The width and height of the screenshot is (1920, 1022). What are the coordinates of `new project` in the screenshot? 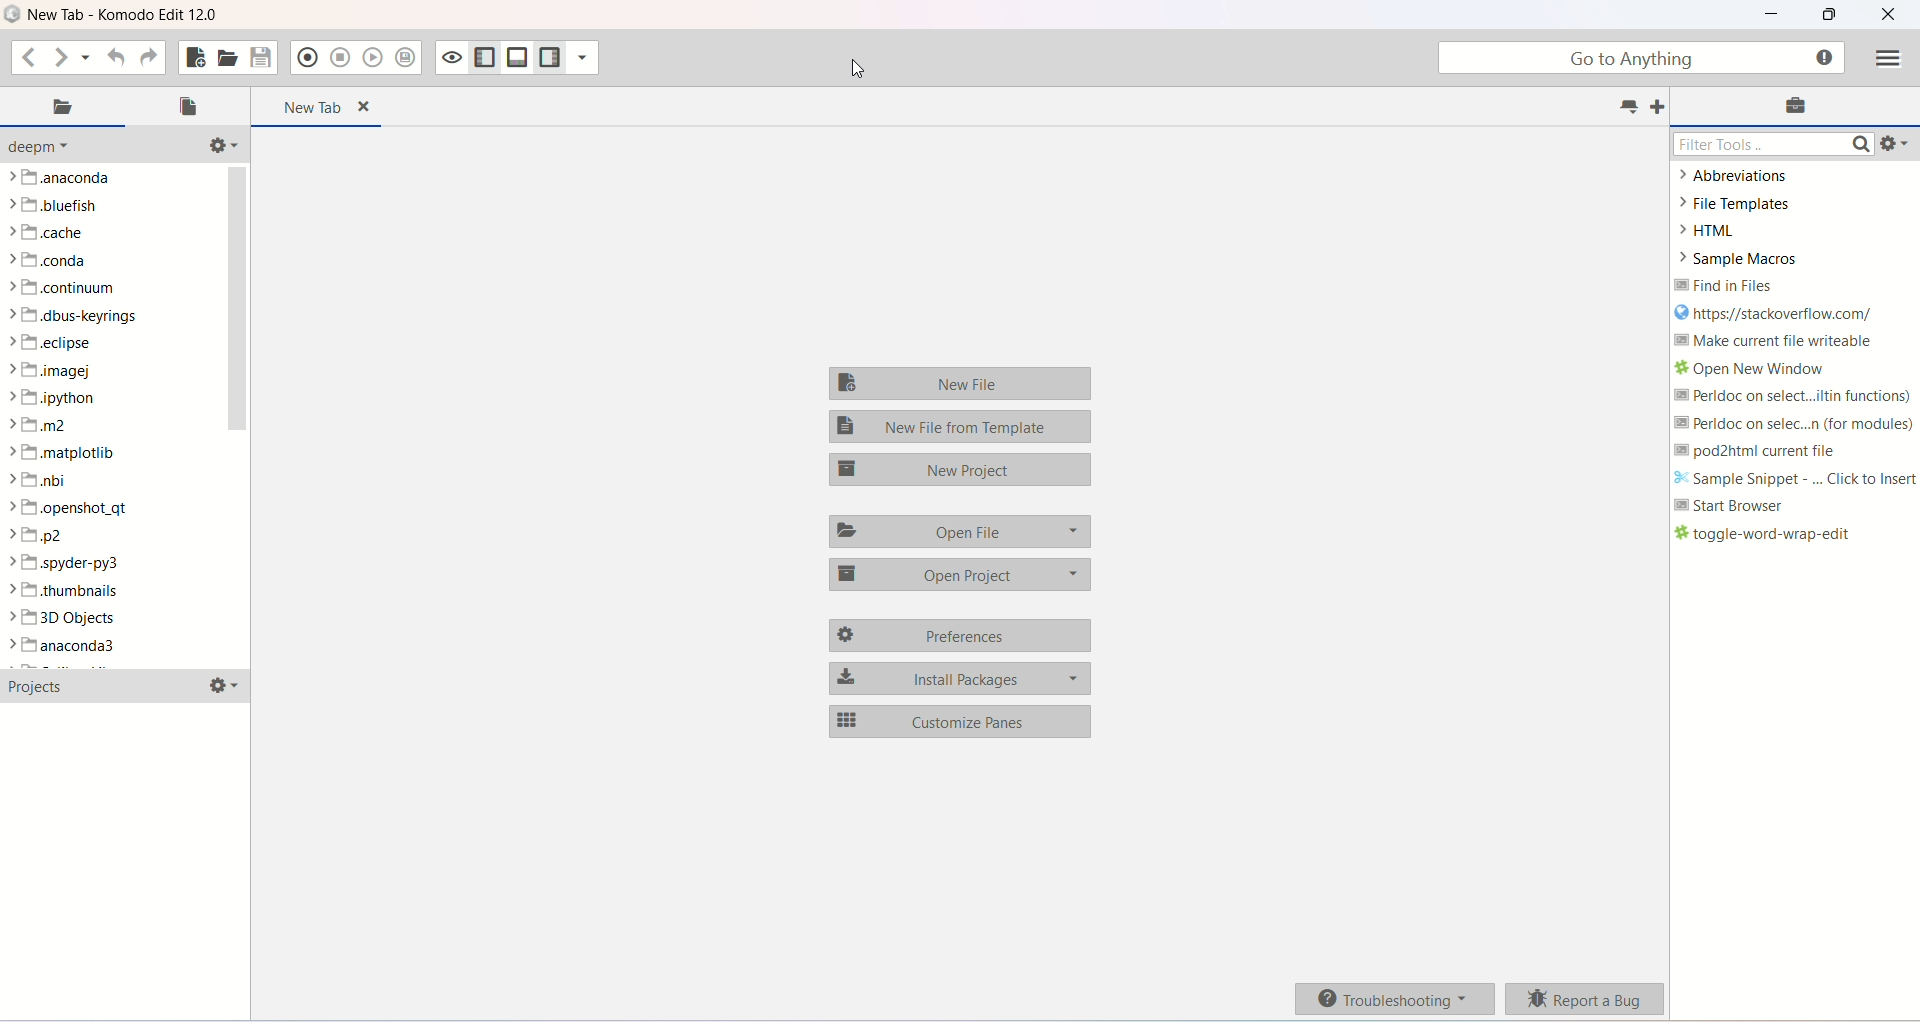 It's located at (961, 469).